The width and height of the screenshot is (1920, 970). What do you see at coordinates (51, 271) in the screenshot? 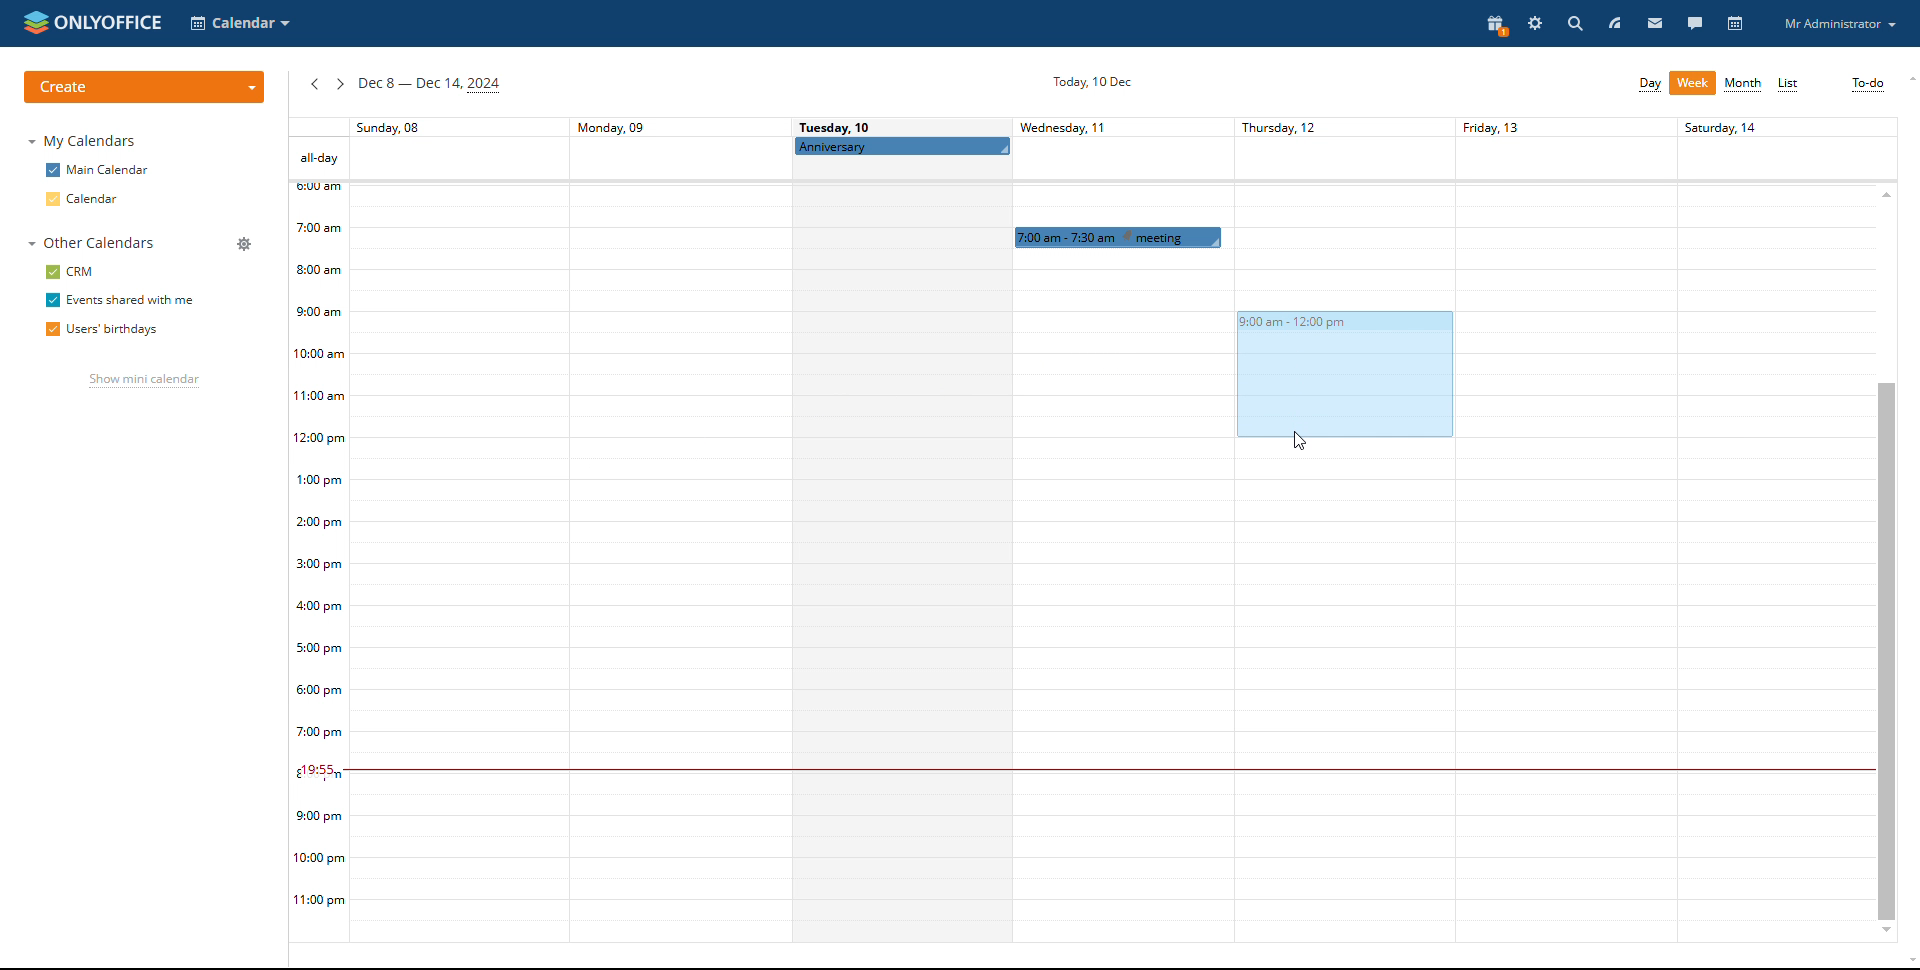
I see `checkbox` at bounding box center [51, 271].